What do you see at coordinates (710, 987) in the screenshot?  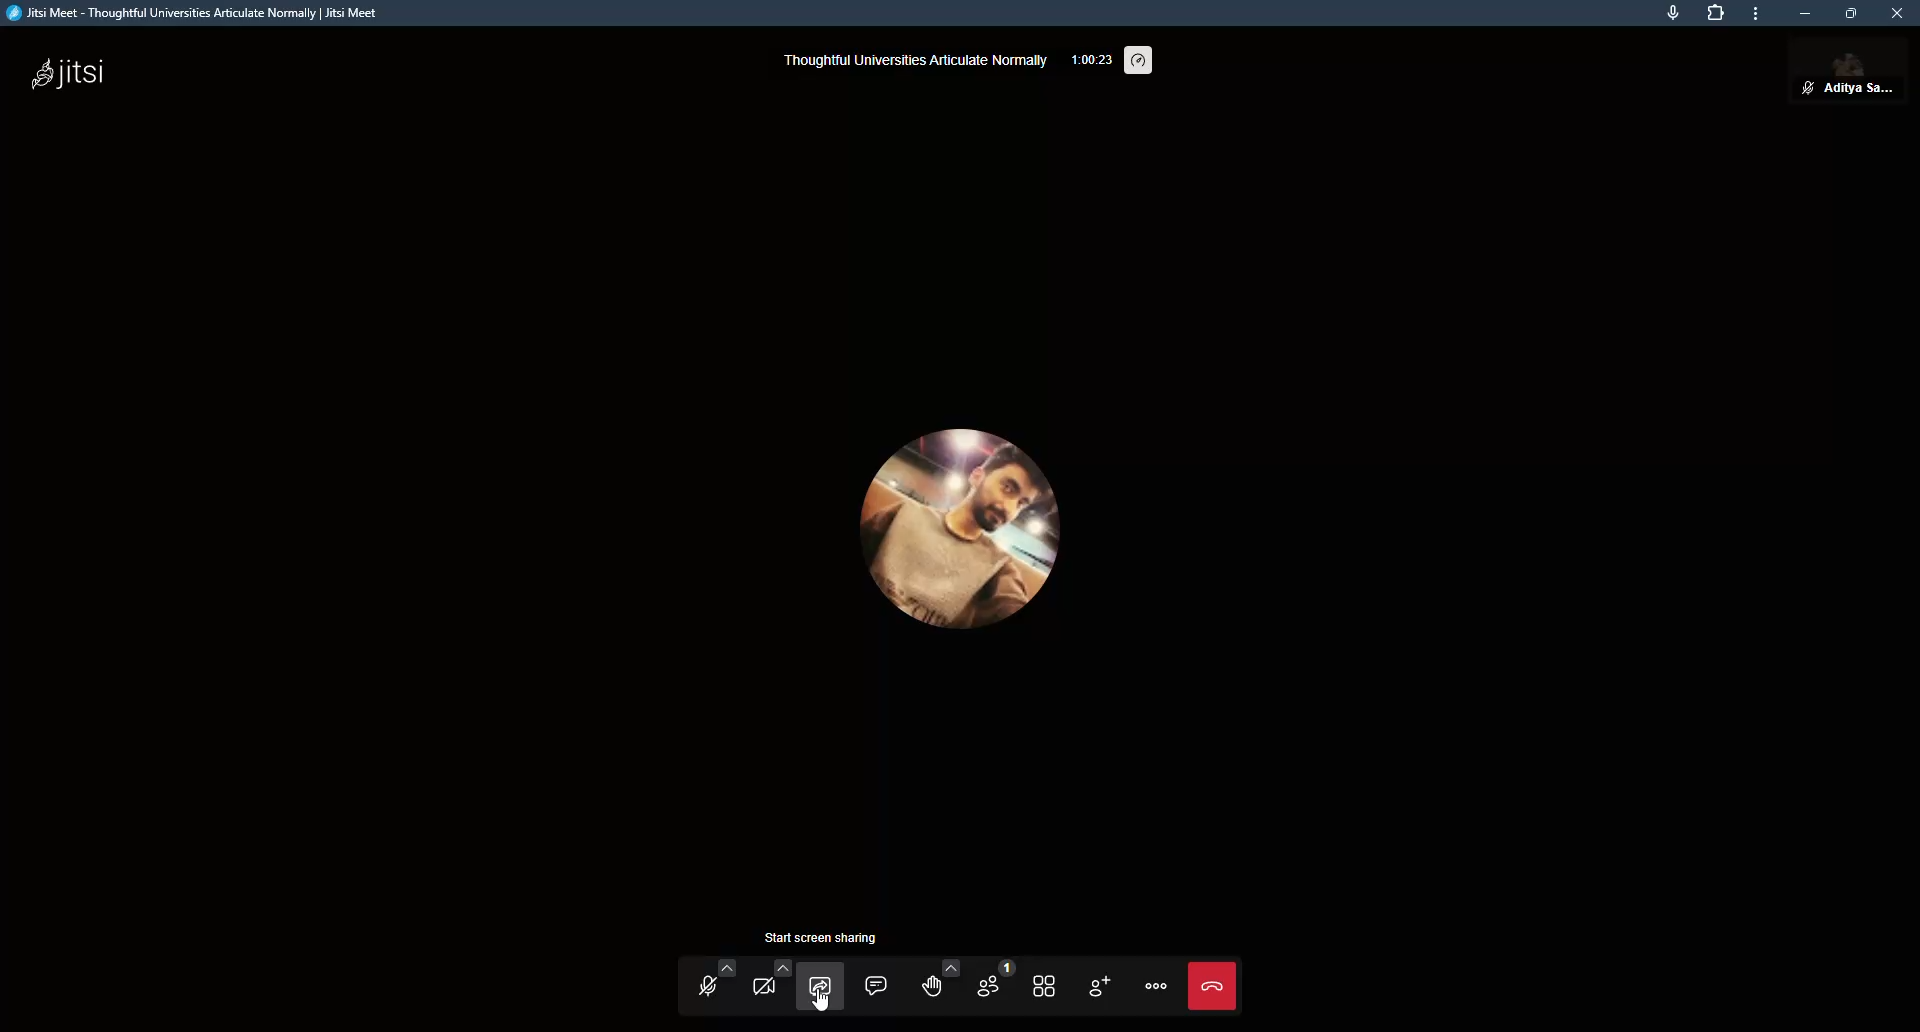 I see `start mic` at bounding box center [710, 987].